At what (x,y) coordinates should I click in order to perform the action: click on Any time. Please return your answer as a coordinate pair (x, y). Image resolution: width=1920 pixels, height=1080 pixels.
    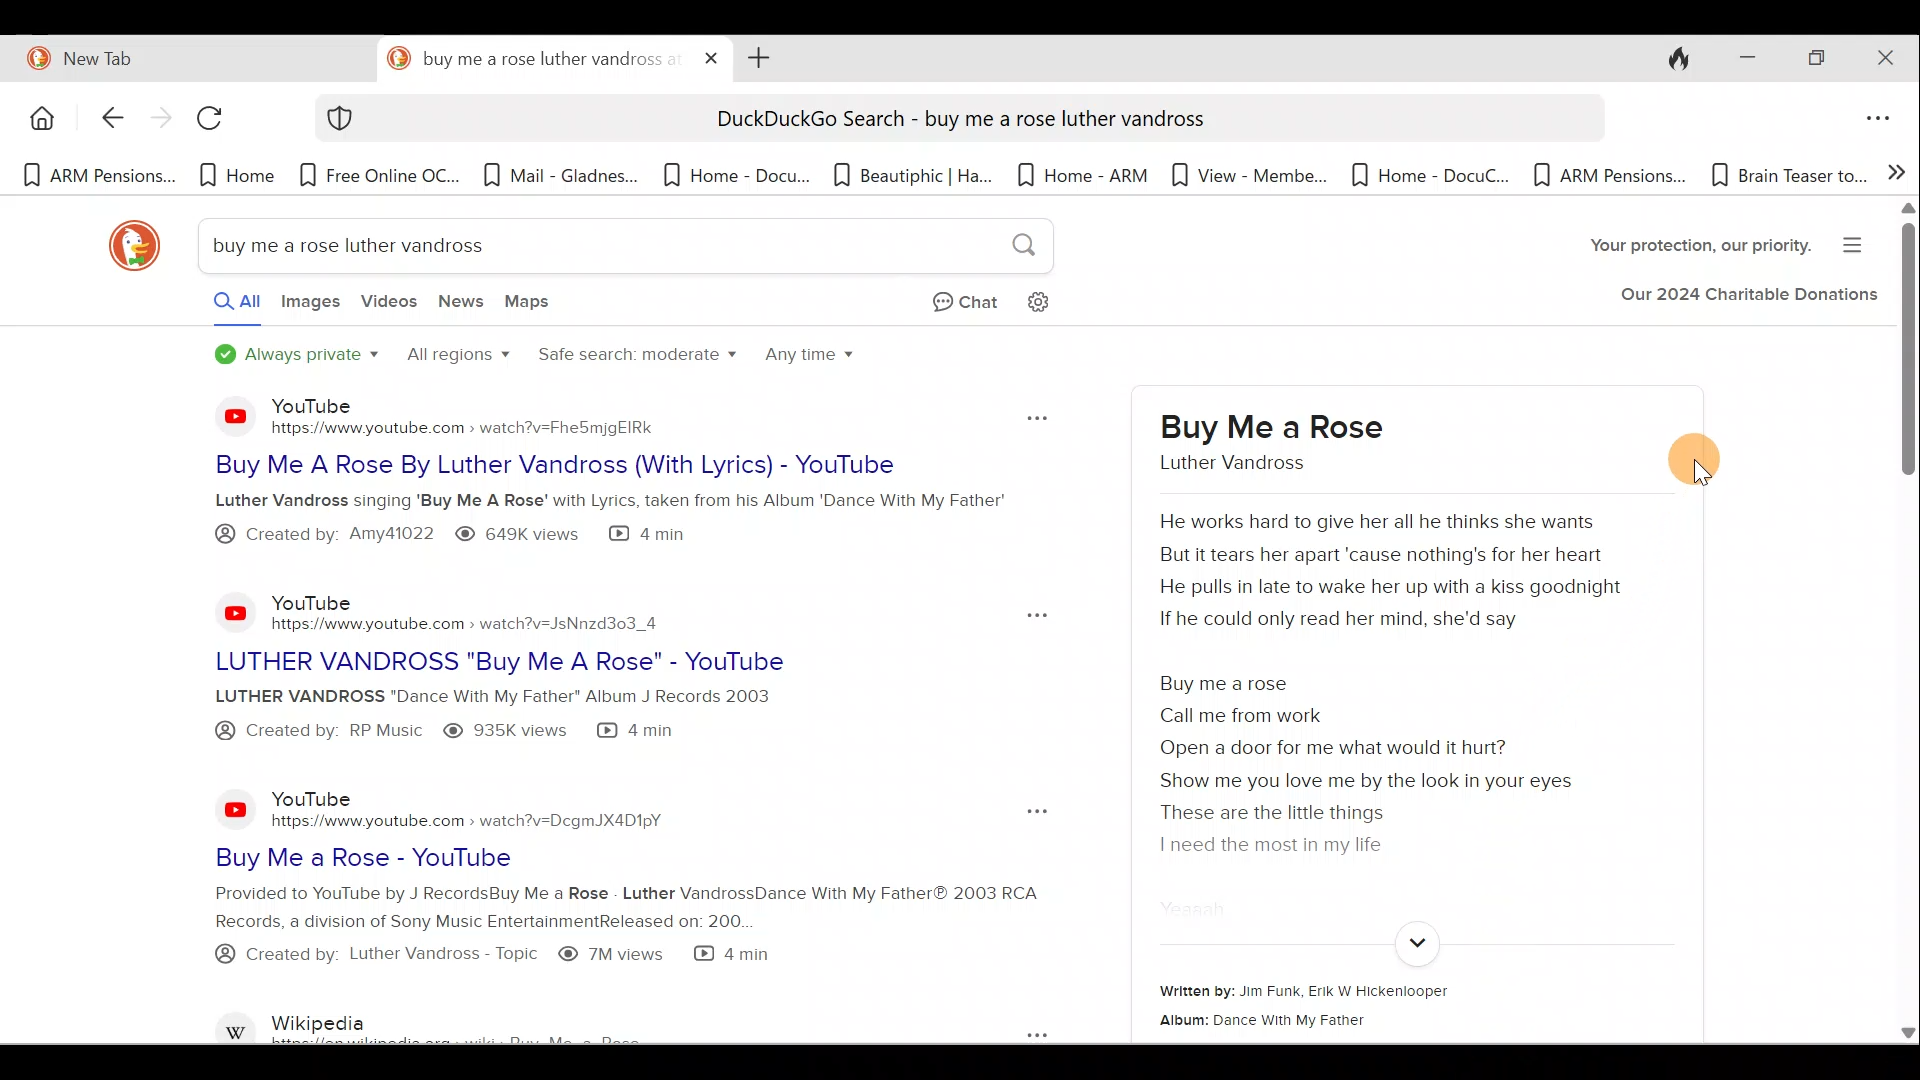
    Looking at the image, I should click on (812, 360).